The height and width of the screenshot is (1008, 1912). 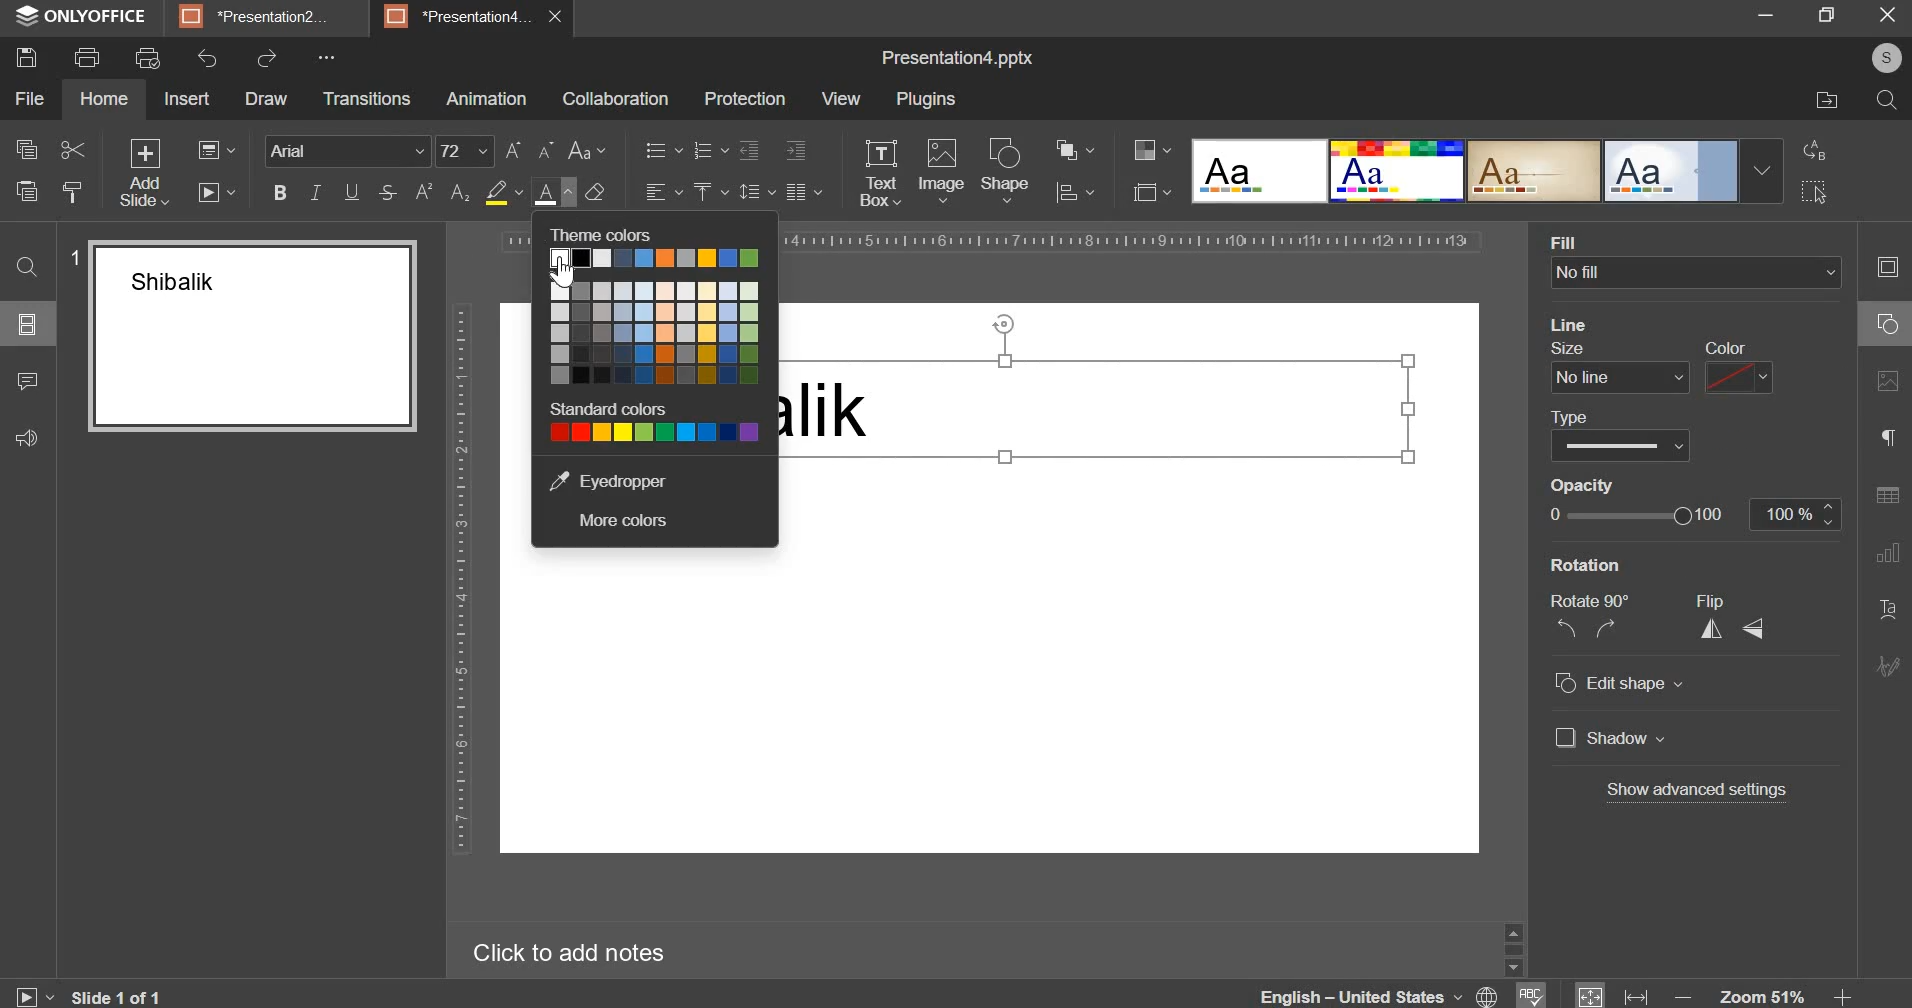 What do you see at coordinates (840, 420) in the screenshot?
I see `shibalik` at bounding box center [840, 420].